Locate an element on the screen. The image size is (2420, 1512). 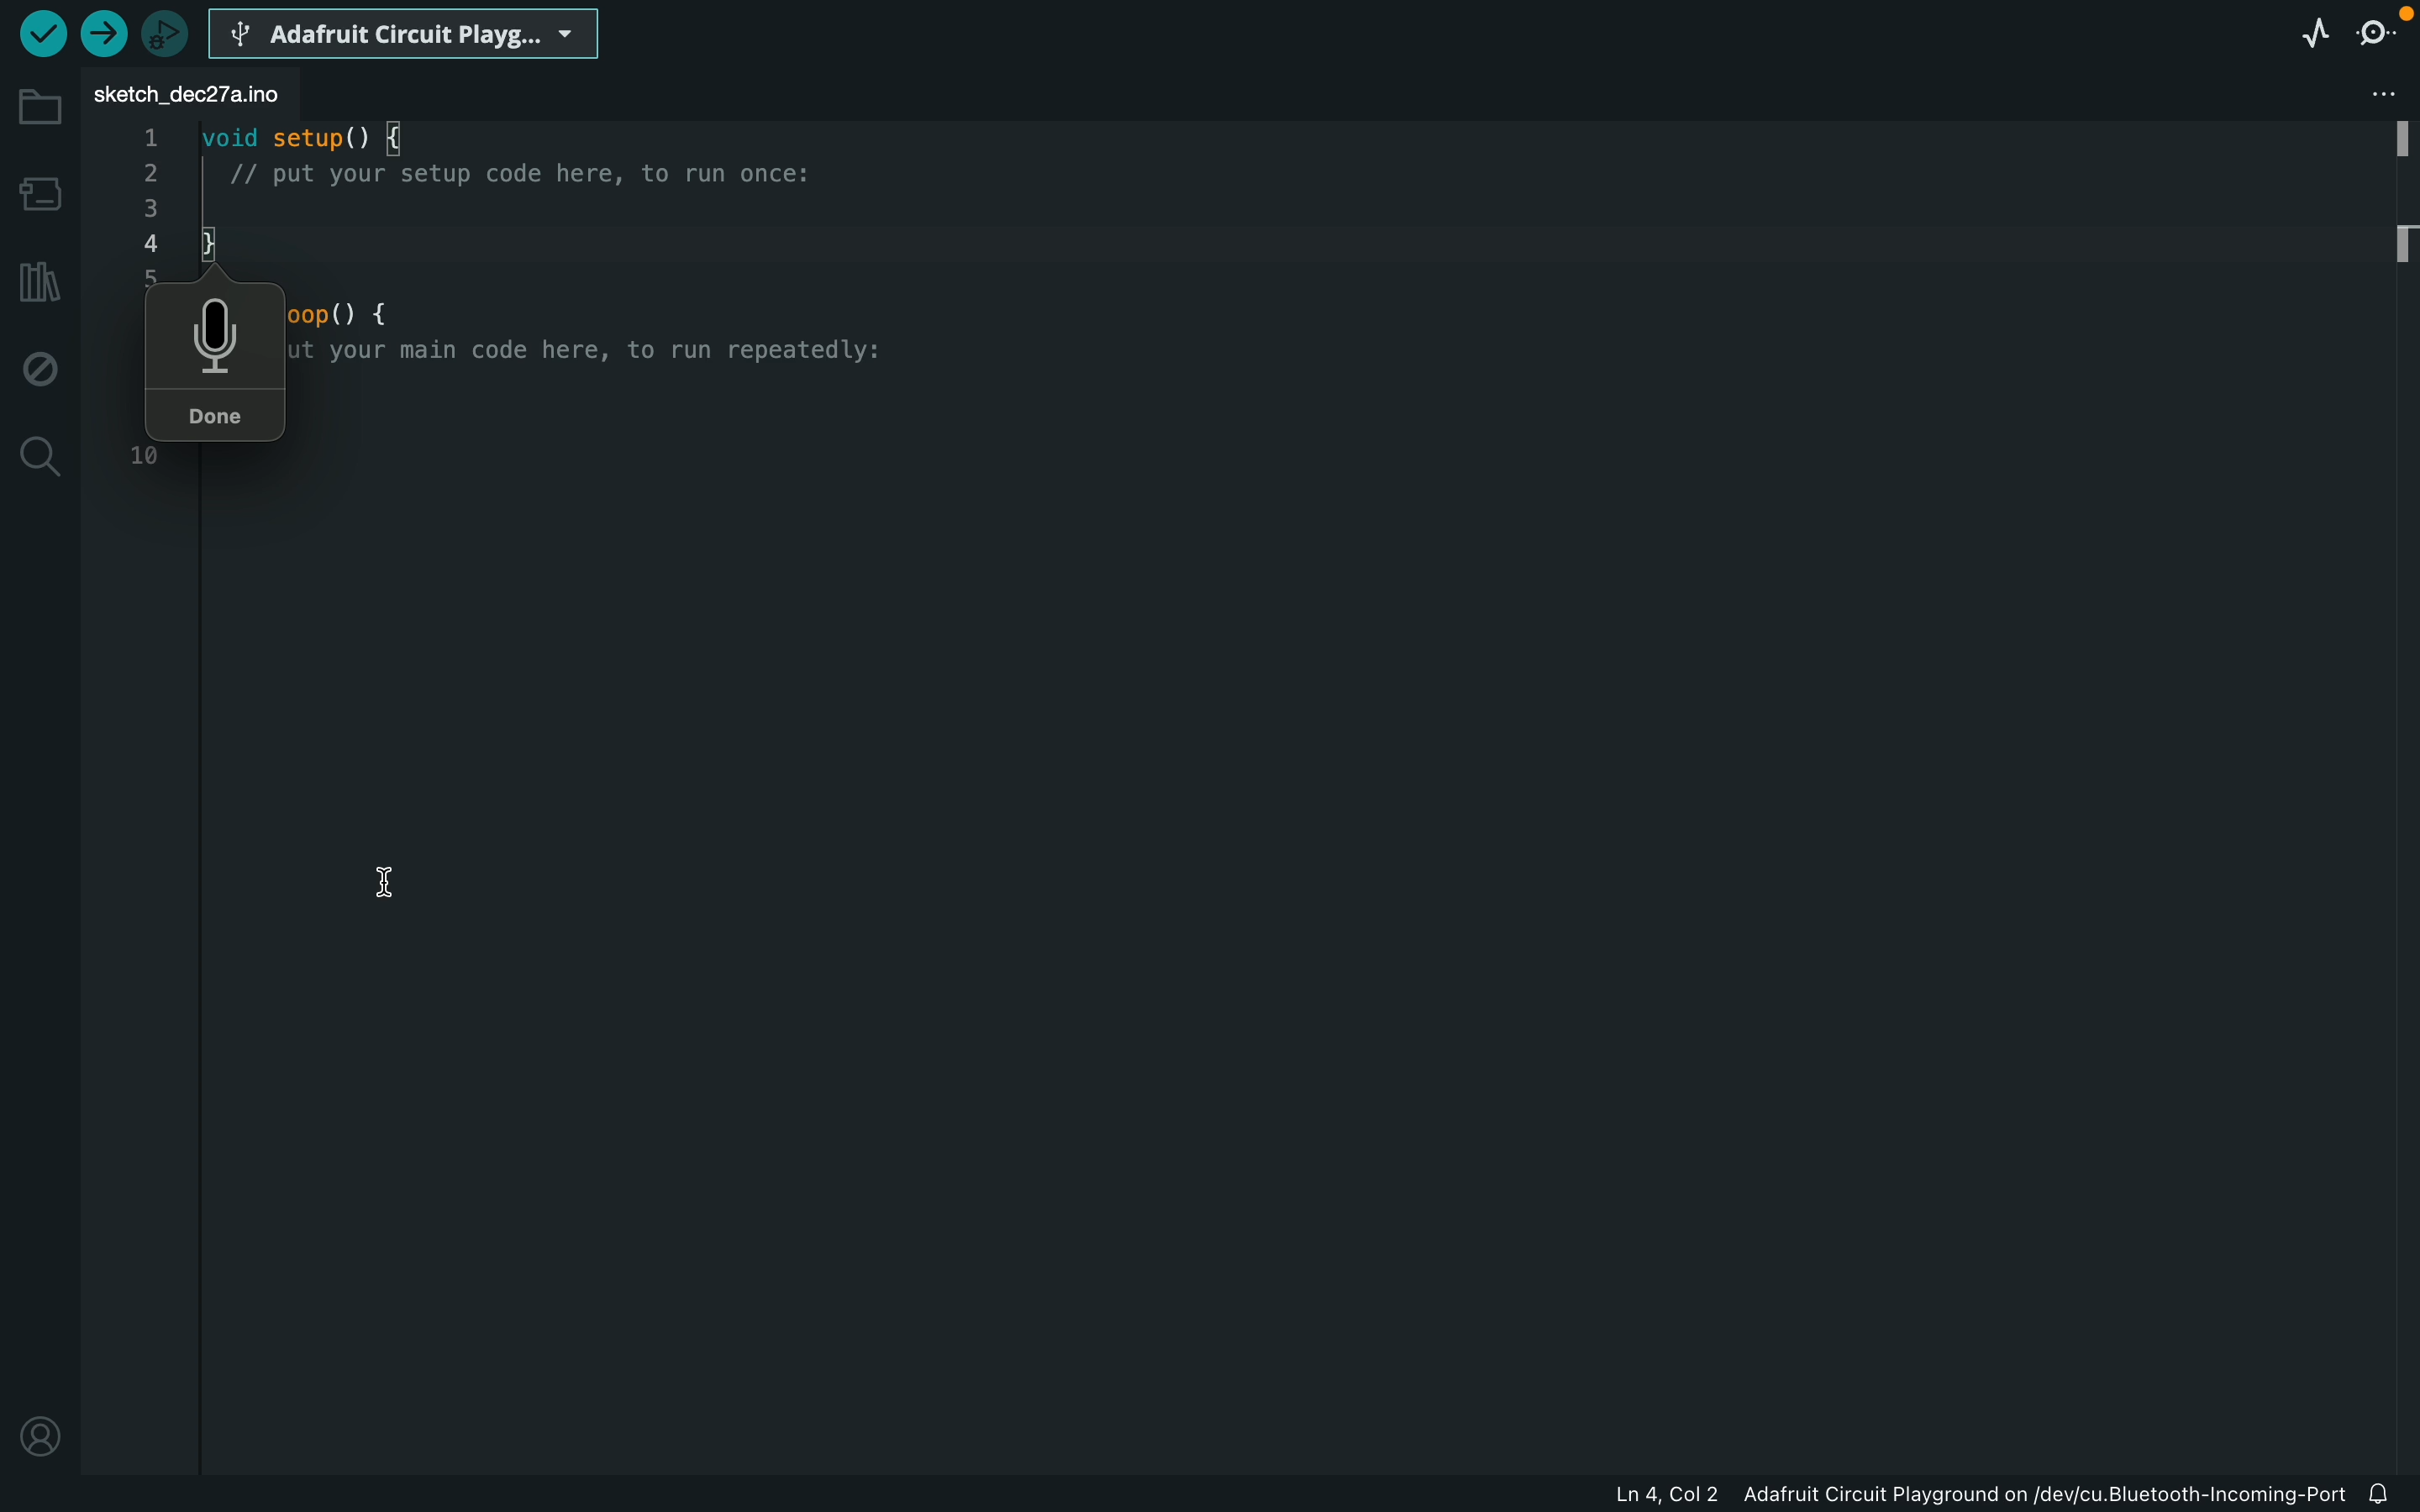
sketcy_dec27a.ino is located at coordinates (188, 98).